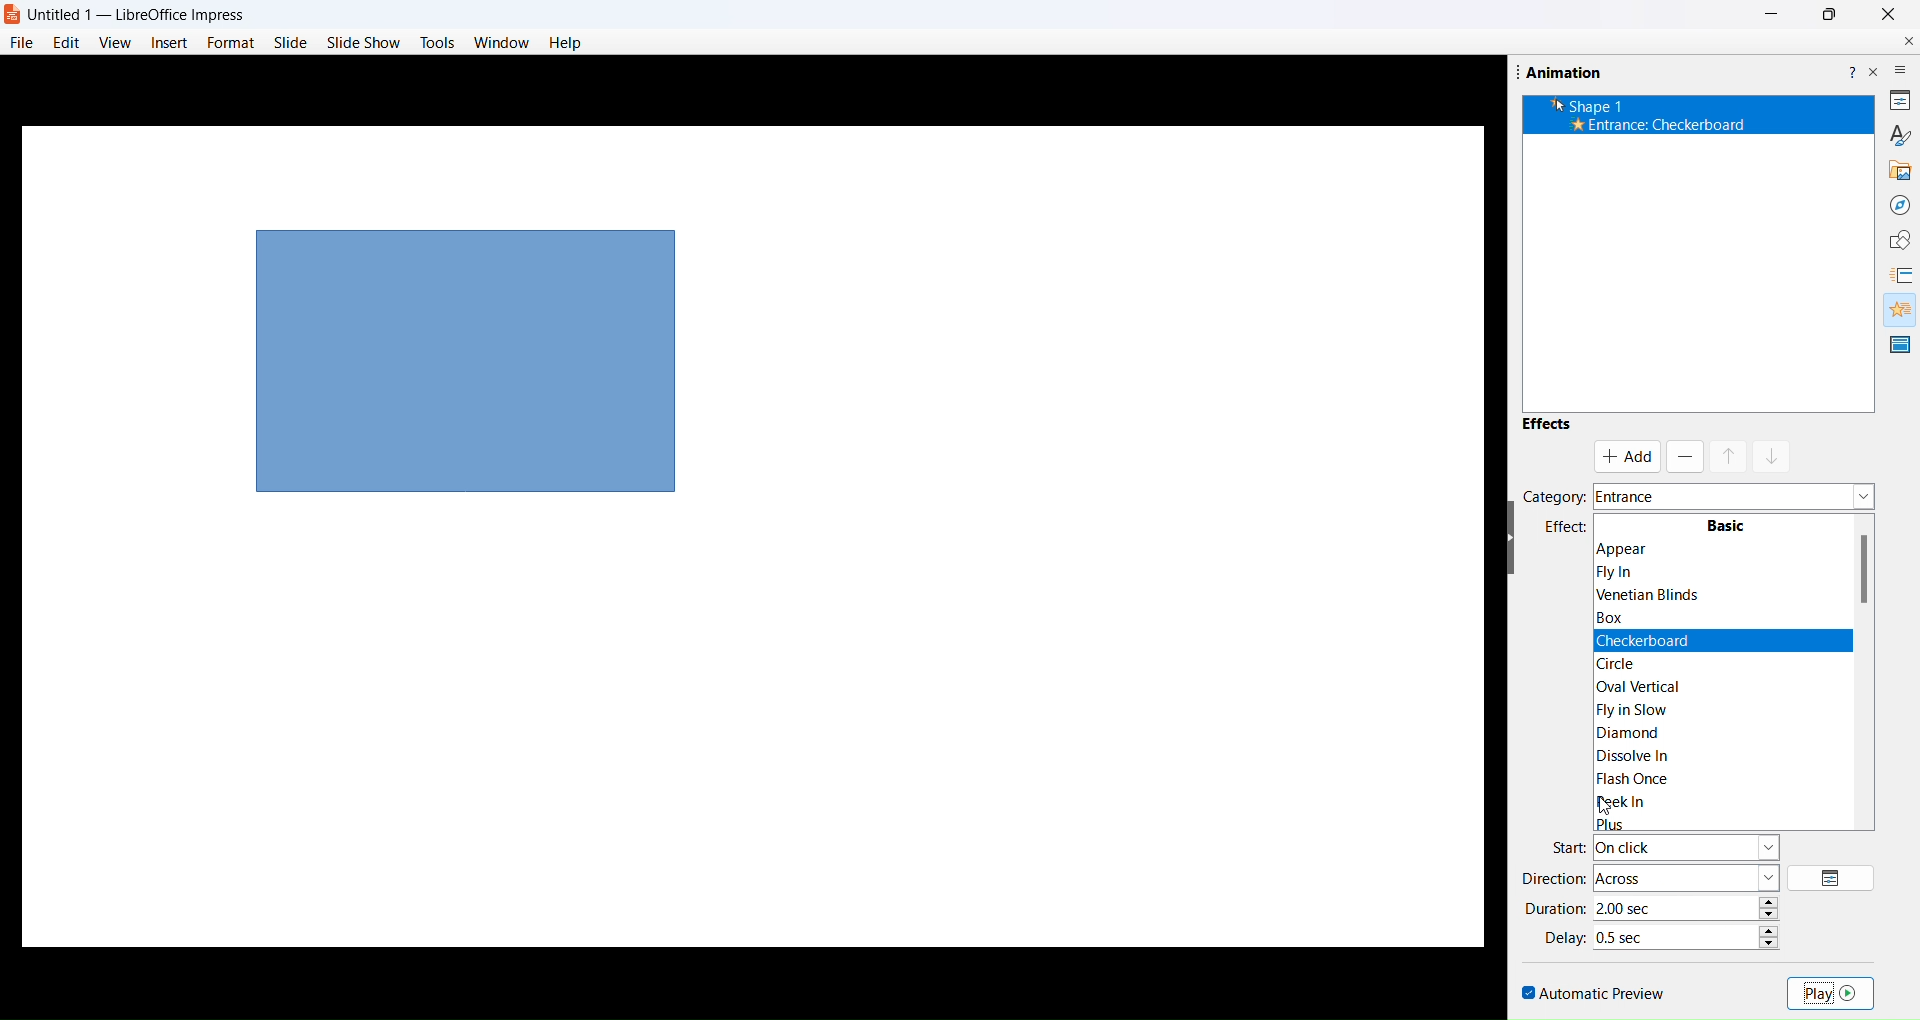 The width and height of the screenshot is (1920, 1020). What do you see at coordinates (1641, 639) in the screenshot?
I see `checkerboard` at bounding box center [1641, 639].